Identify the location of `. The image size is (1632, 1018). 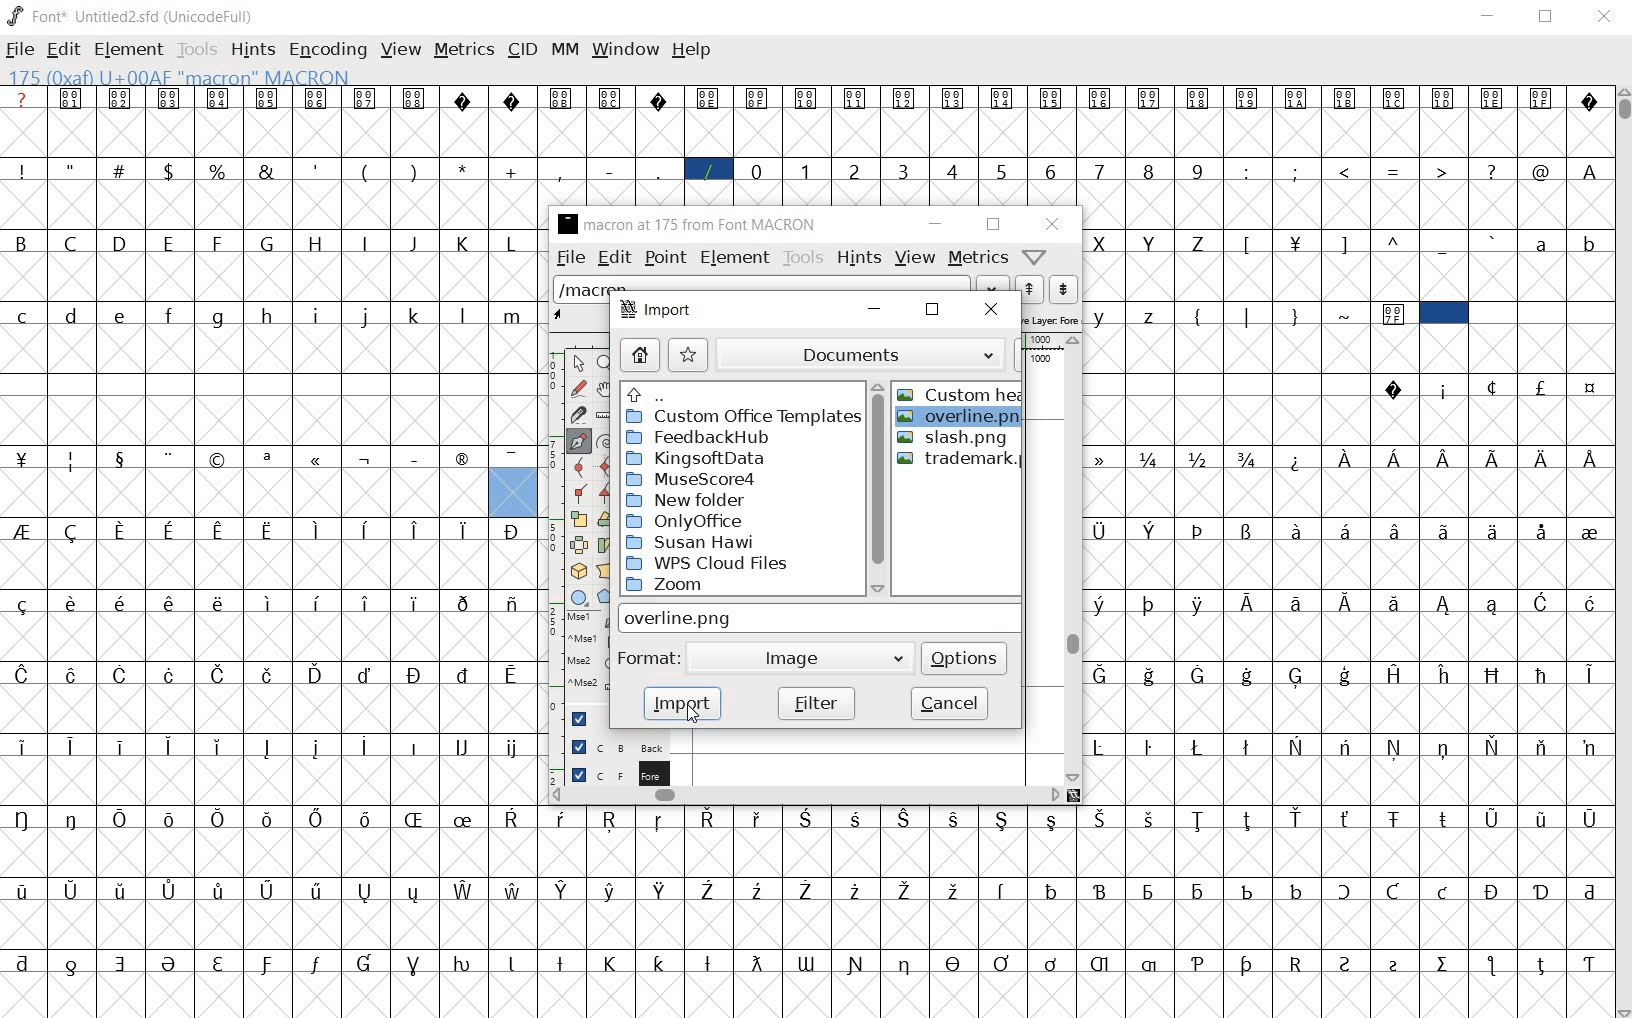
(1493, 241).